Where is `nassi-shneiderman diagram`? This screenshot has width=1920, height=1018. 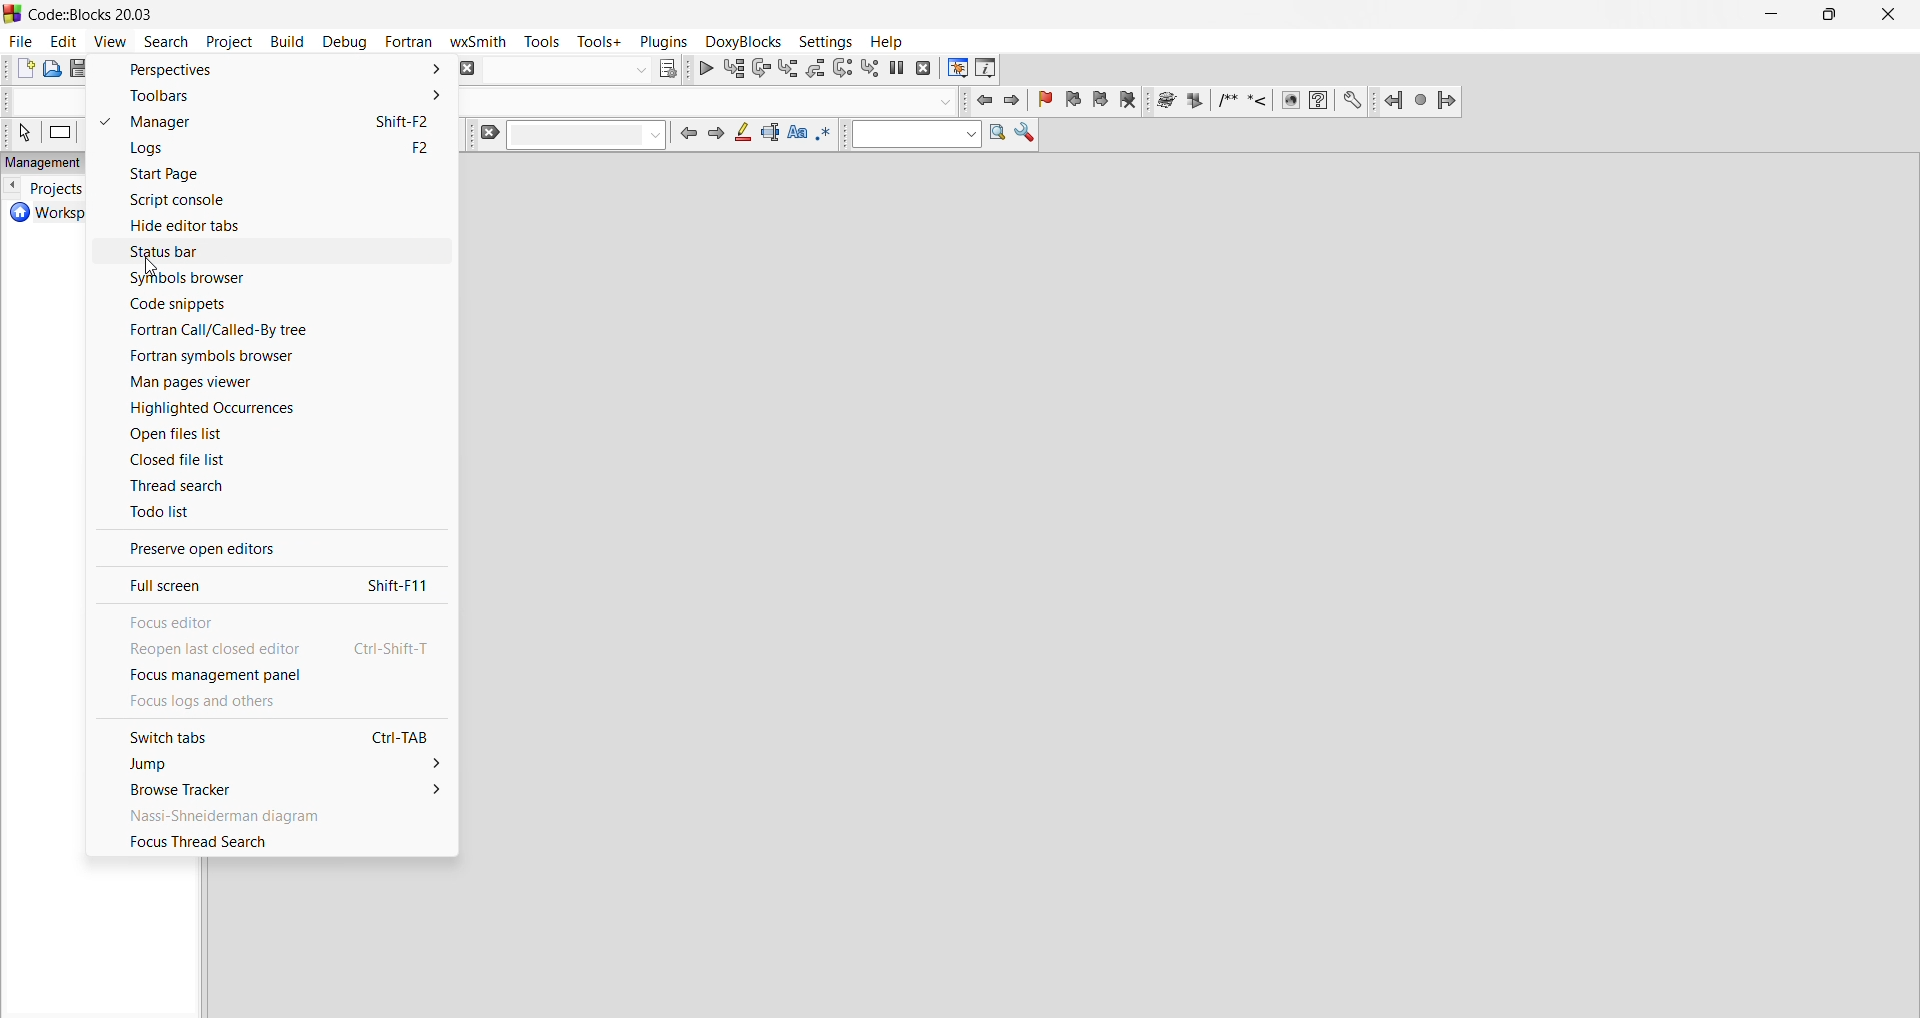 nassi-shneiderman diagram is located at coordinates (274, 815).